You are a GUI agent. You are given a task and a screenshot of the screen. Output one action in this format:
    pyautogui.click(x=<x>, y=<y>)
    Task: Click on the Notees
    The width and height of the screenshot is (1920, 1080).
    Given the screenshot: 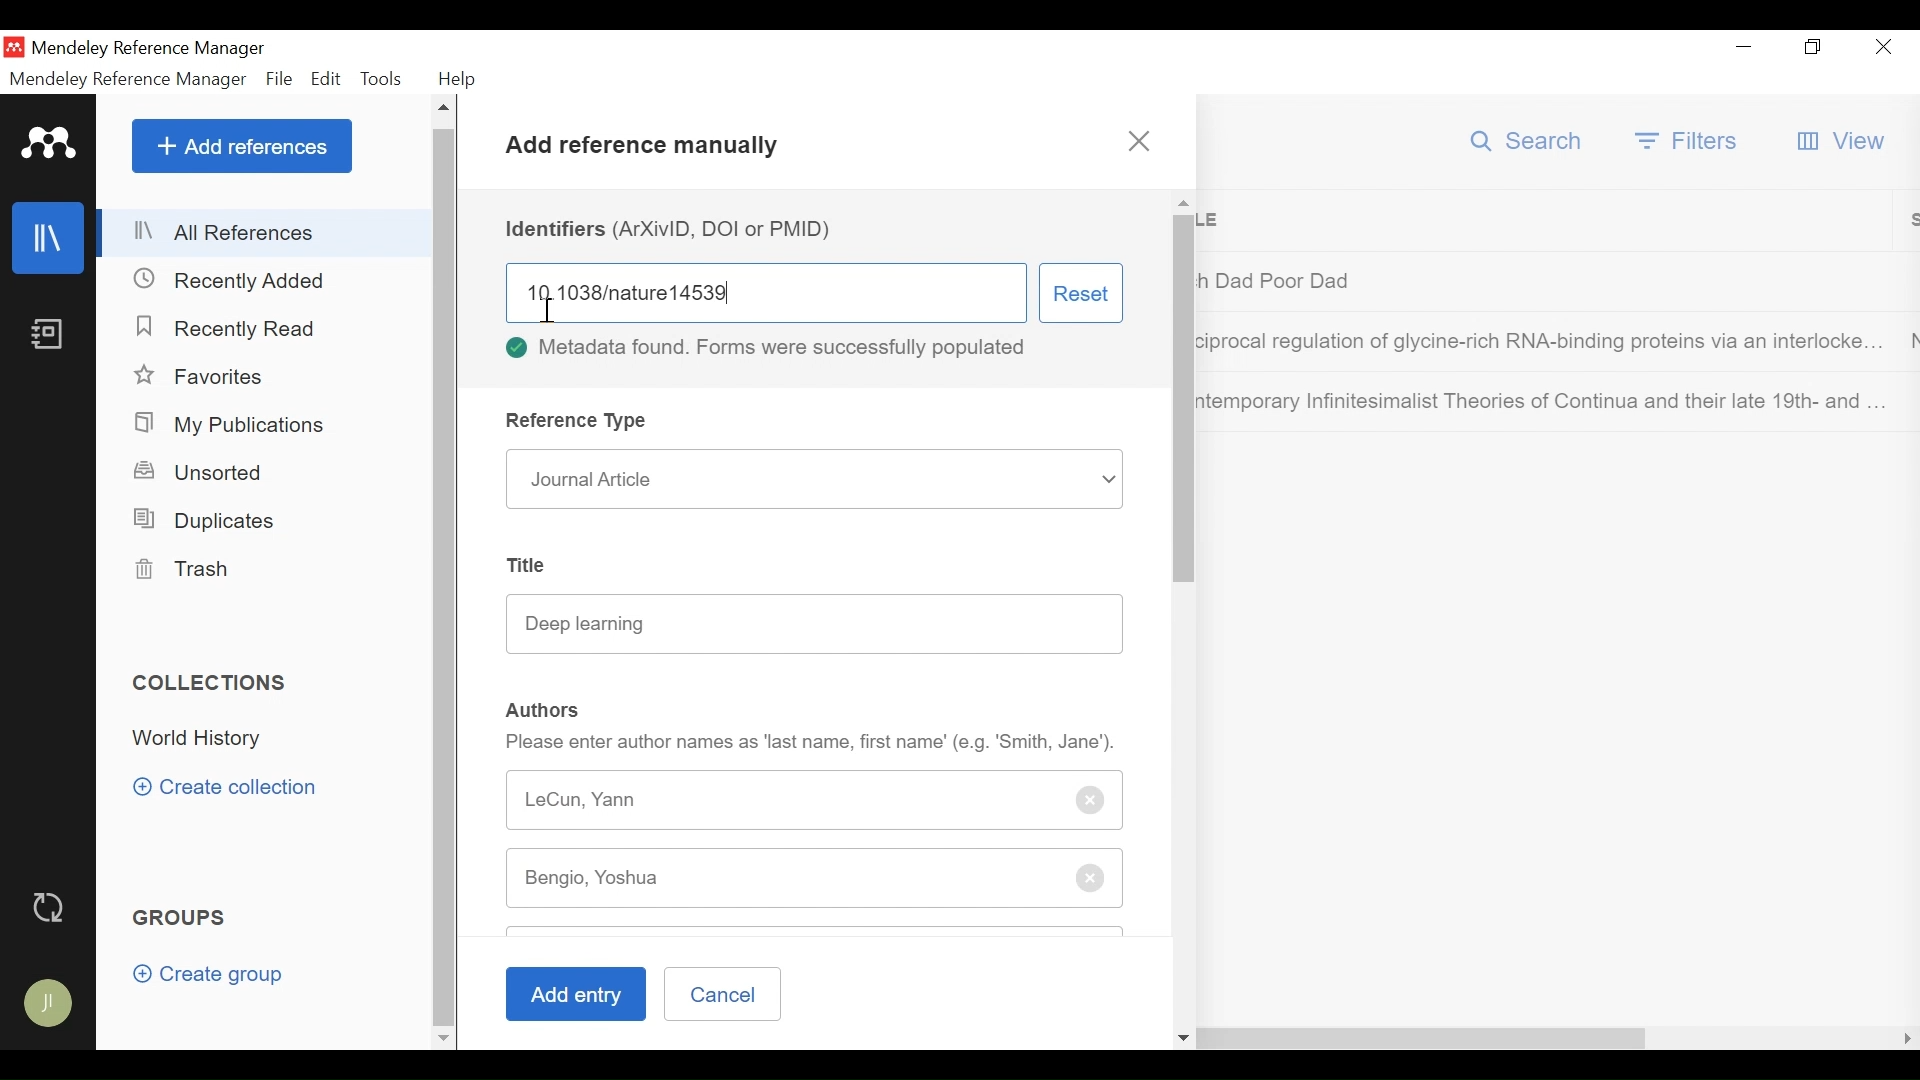 What is the action you would take?
    pyautogui.click(x=52, y=334)
    